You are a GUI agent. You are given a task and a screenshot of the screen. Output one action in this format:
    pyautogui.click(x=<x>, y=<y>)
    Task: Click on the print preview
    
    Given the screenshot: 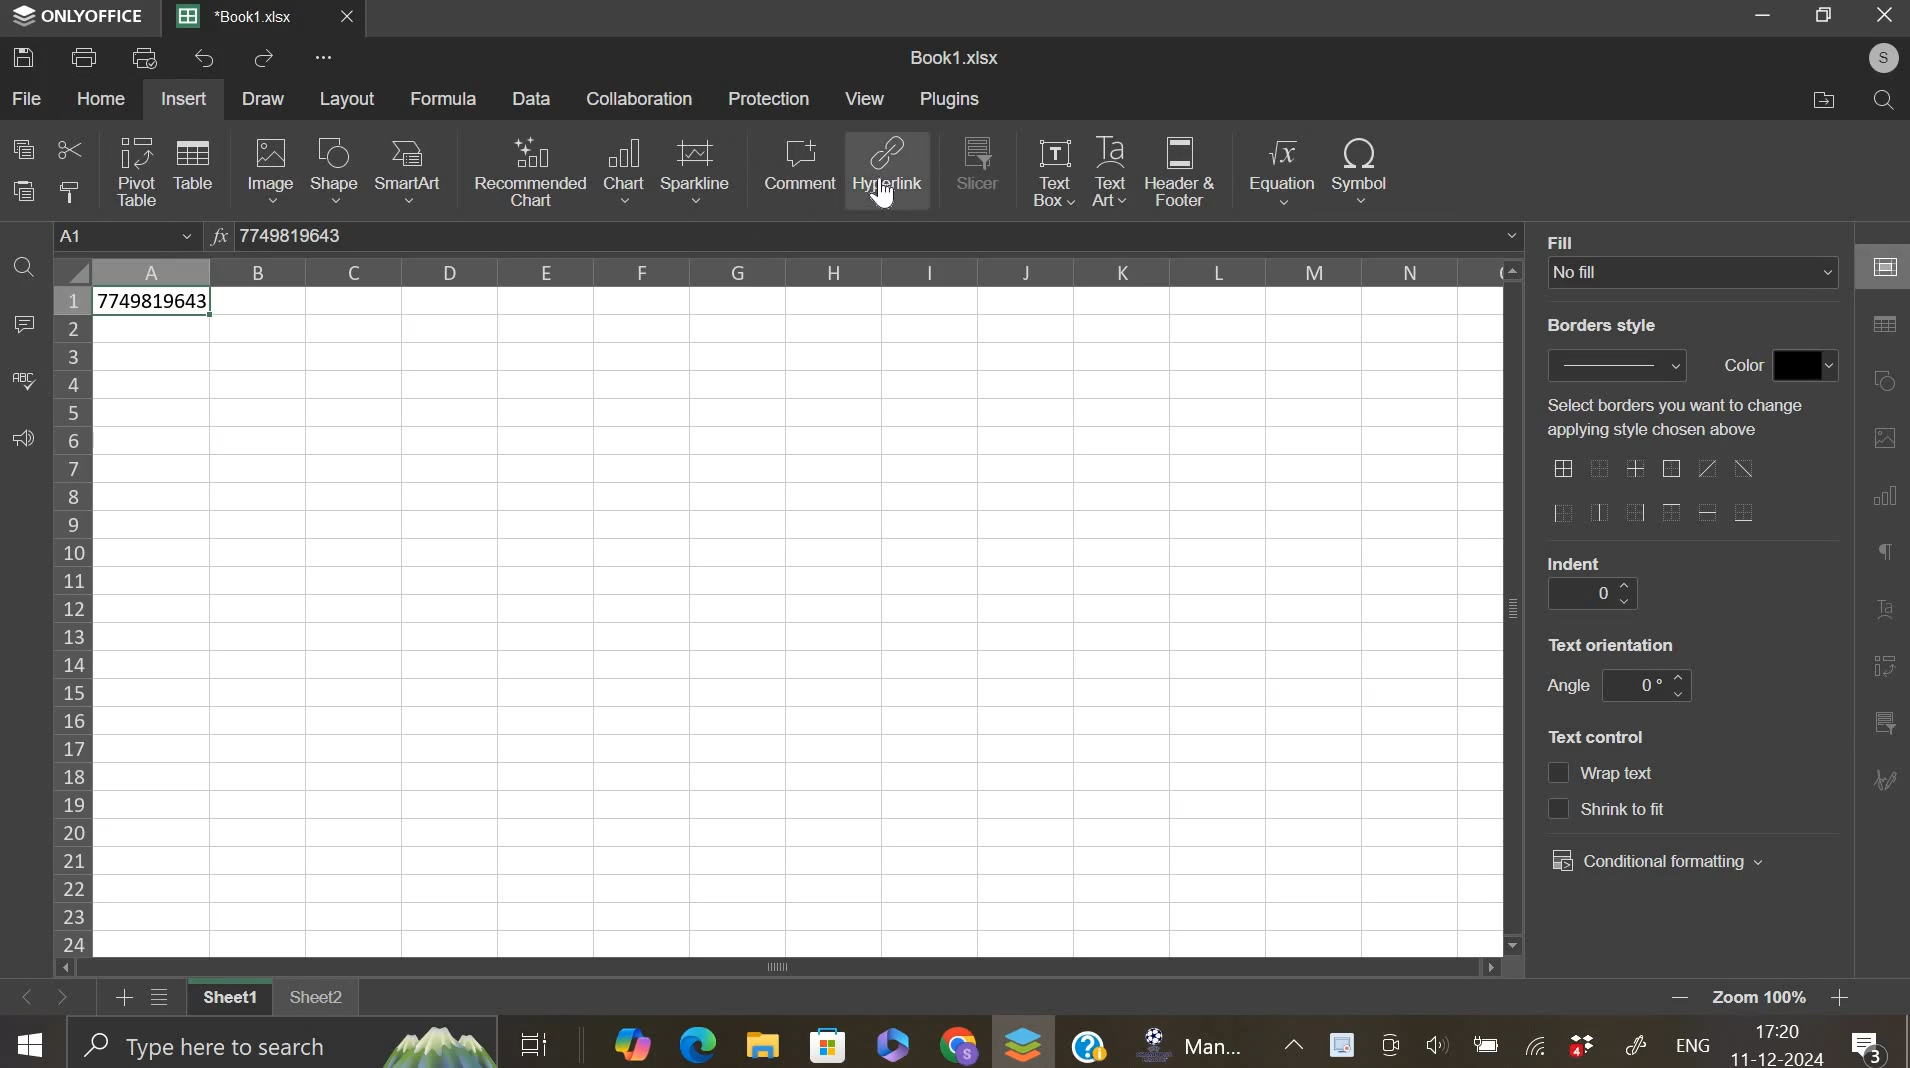 What is the action you would take?
    pyautogui.click(x=145, y=57)
    